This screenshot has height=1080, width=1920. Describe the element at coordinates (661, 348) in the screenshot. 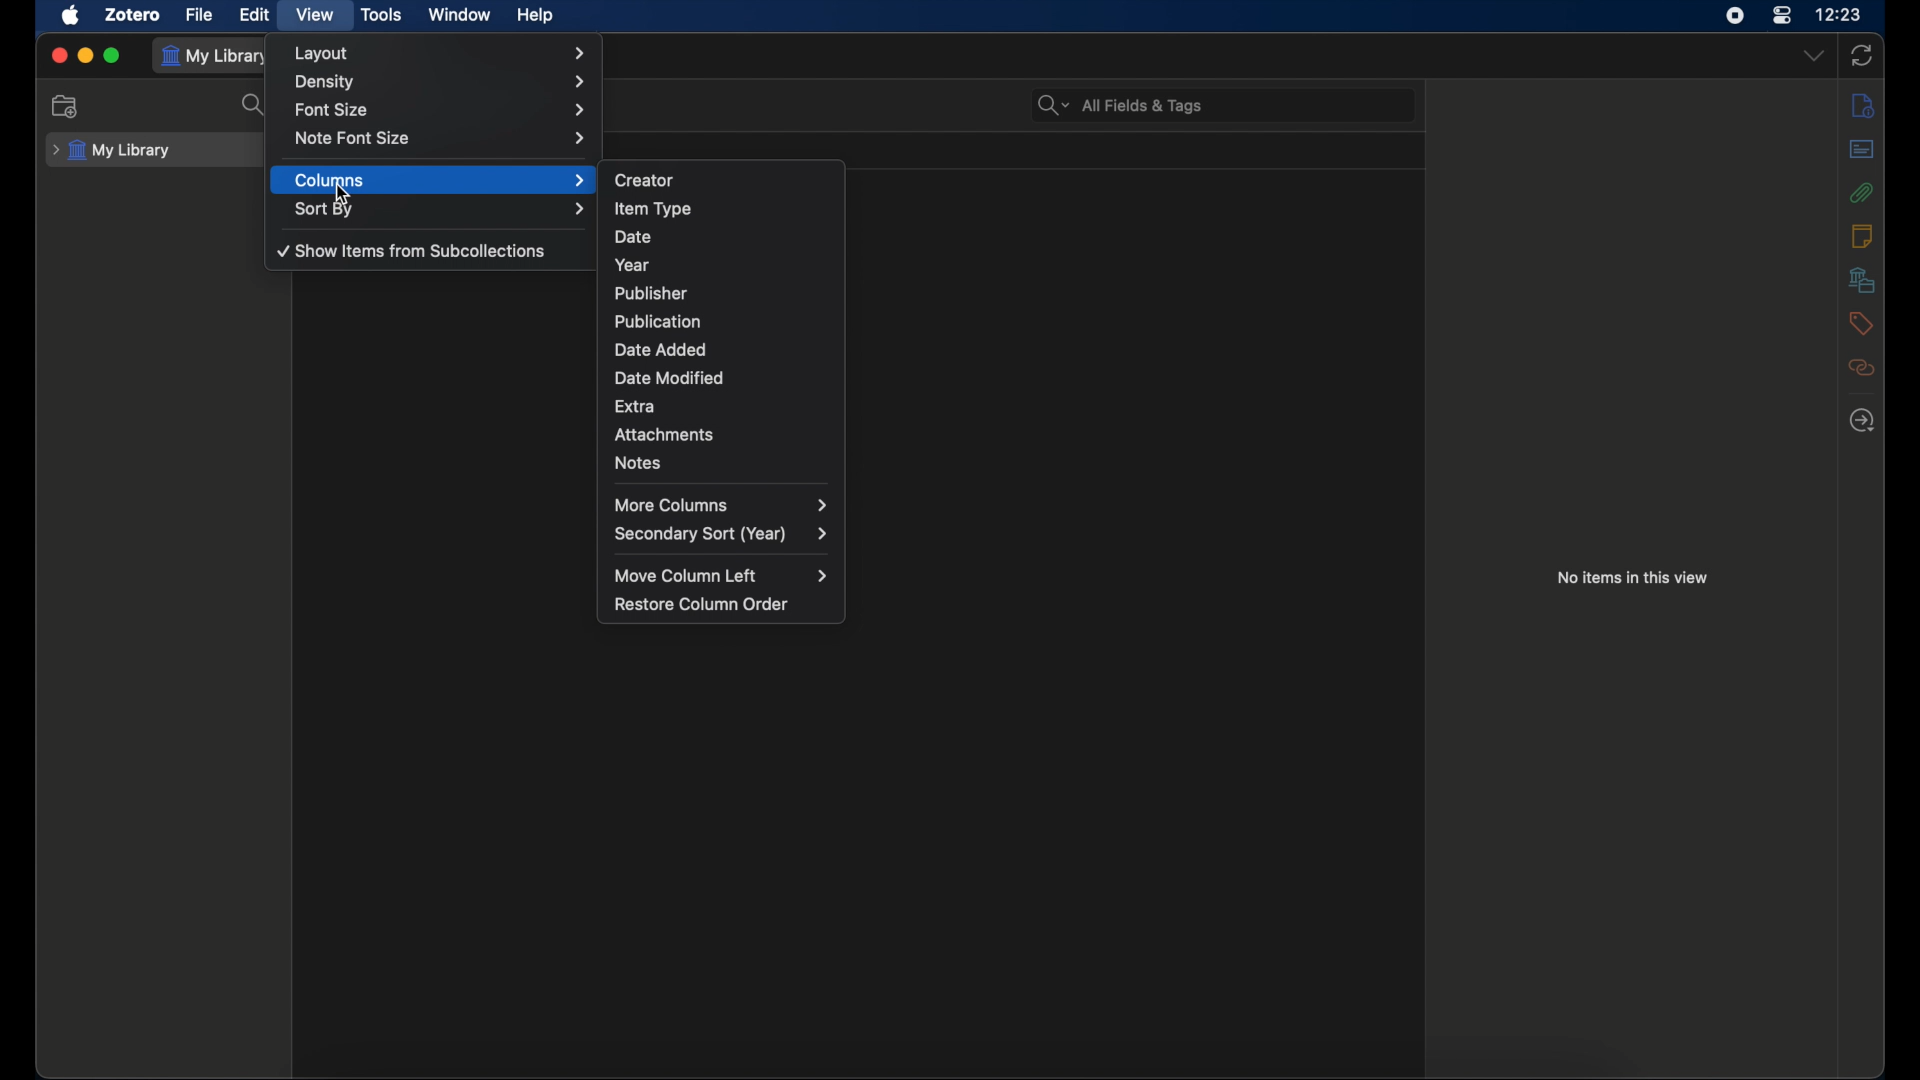

I see `date added` at that location.